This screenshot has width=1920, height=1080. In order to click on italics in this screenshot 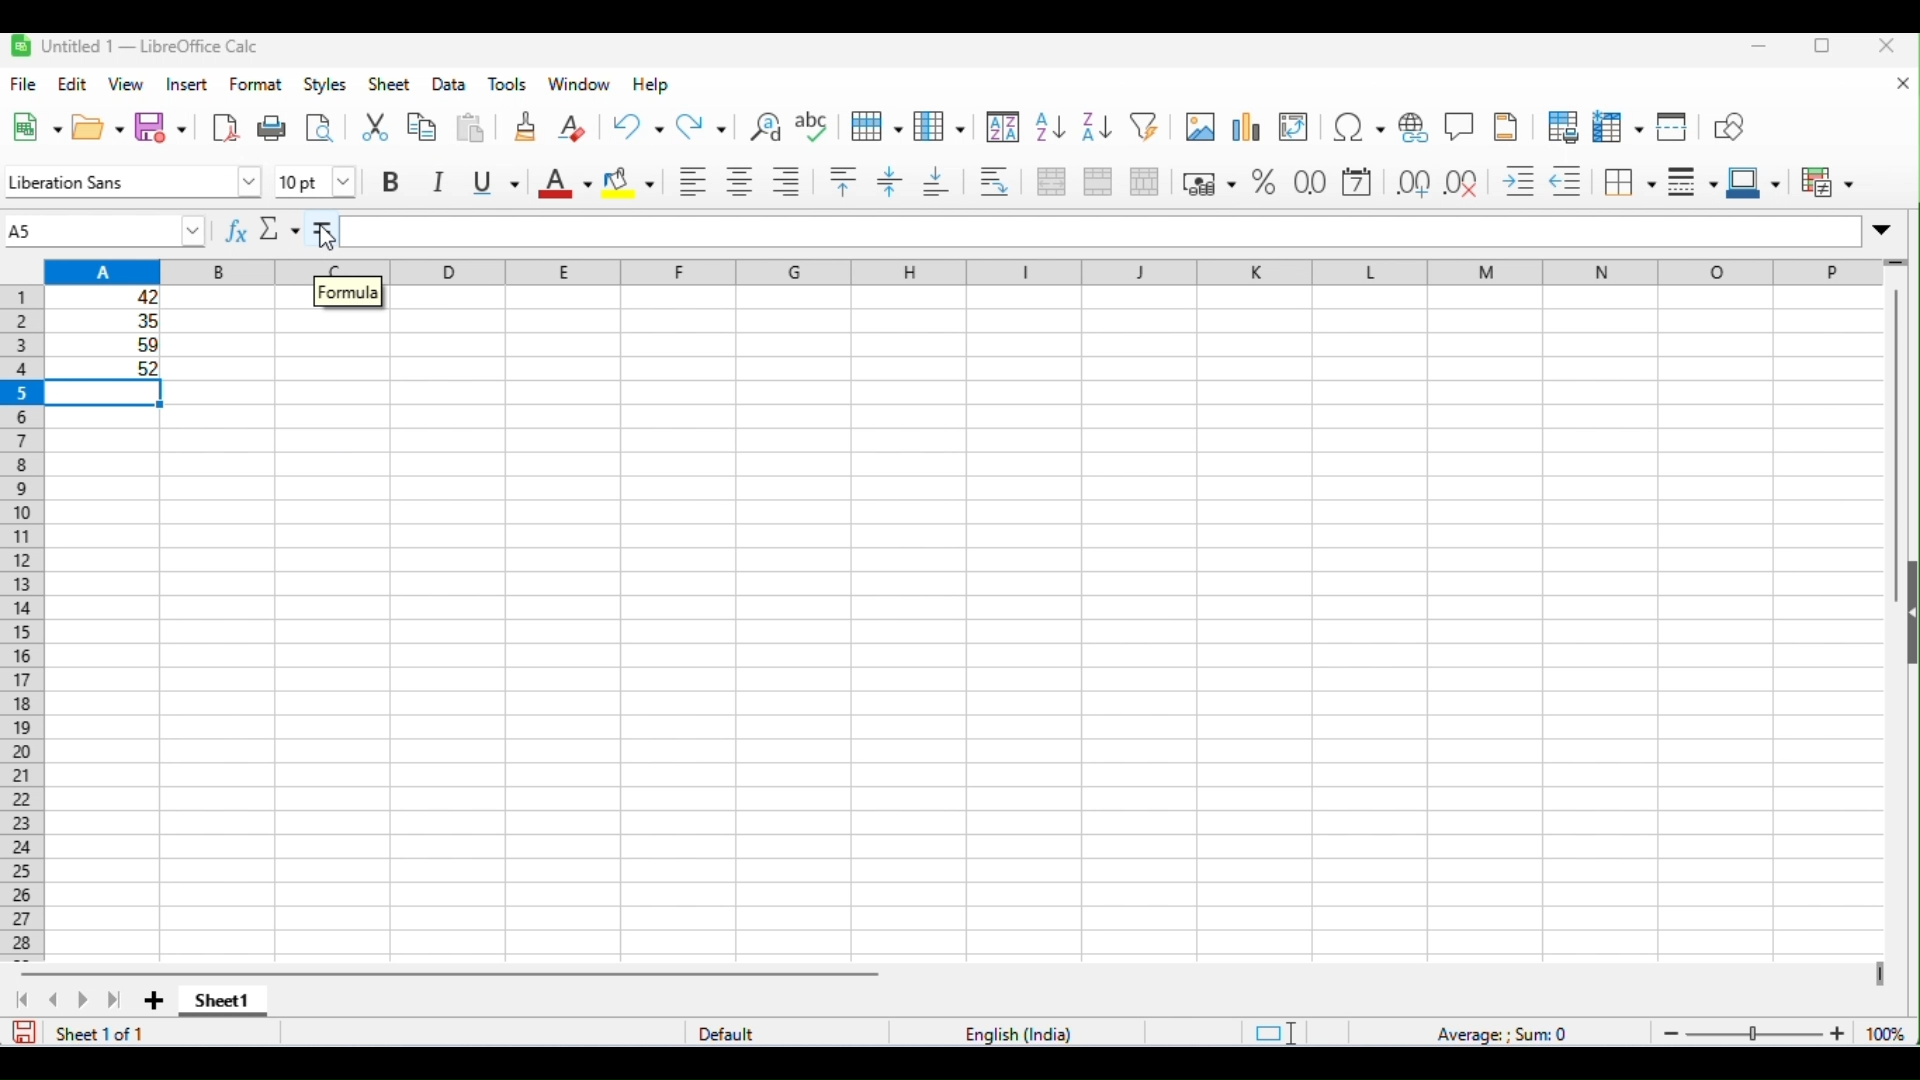, I will do `click(440, 182)`.